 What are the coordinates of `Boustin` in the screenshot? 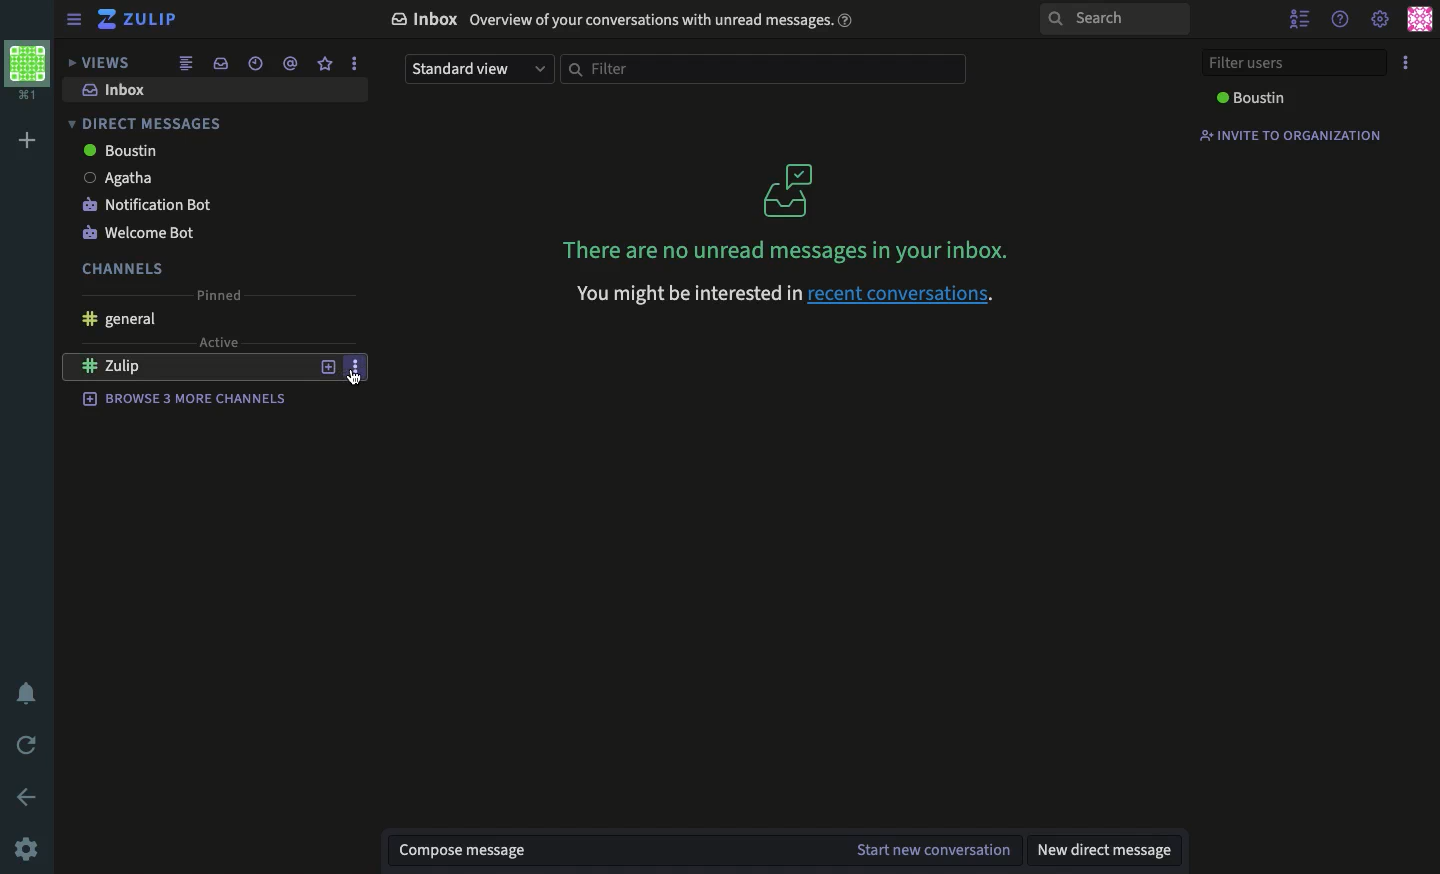 It's located at (121, 151).